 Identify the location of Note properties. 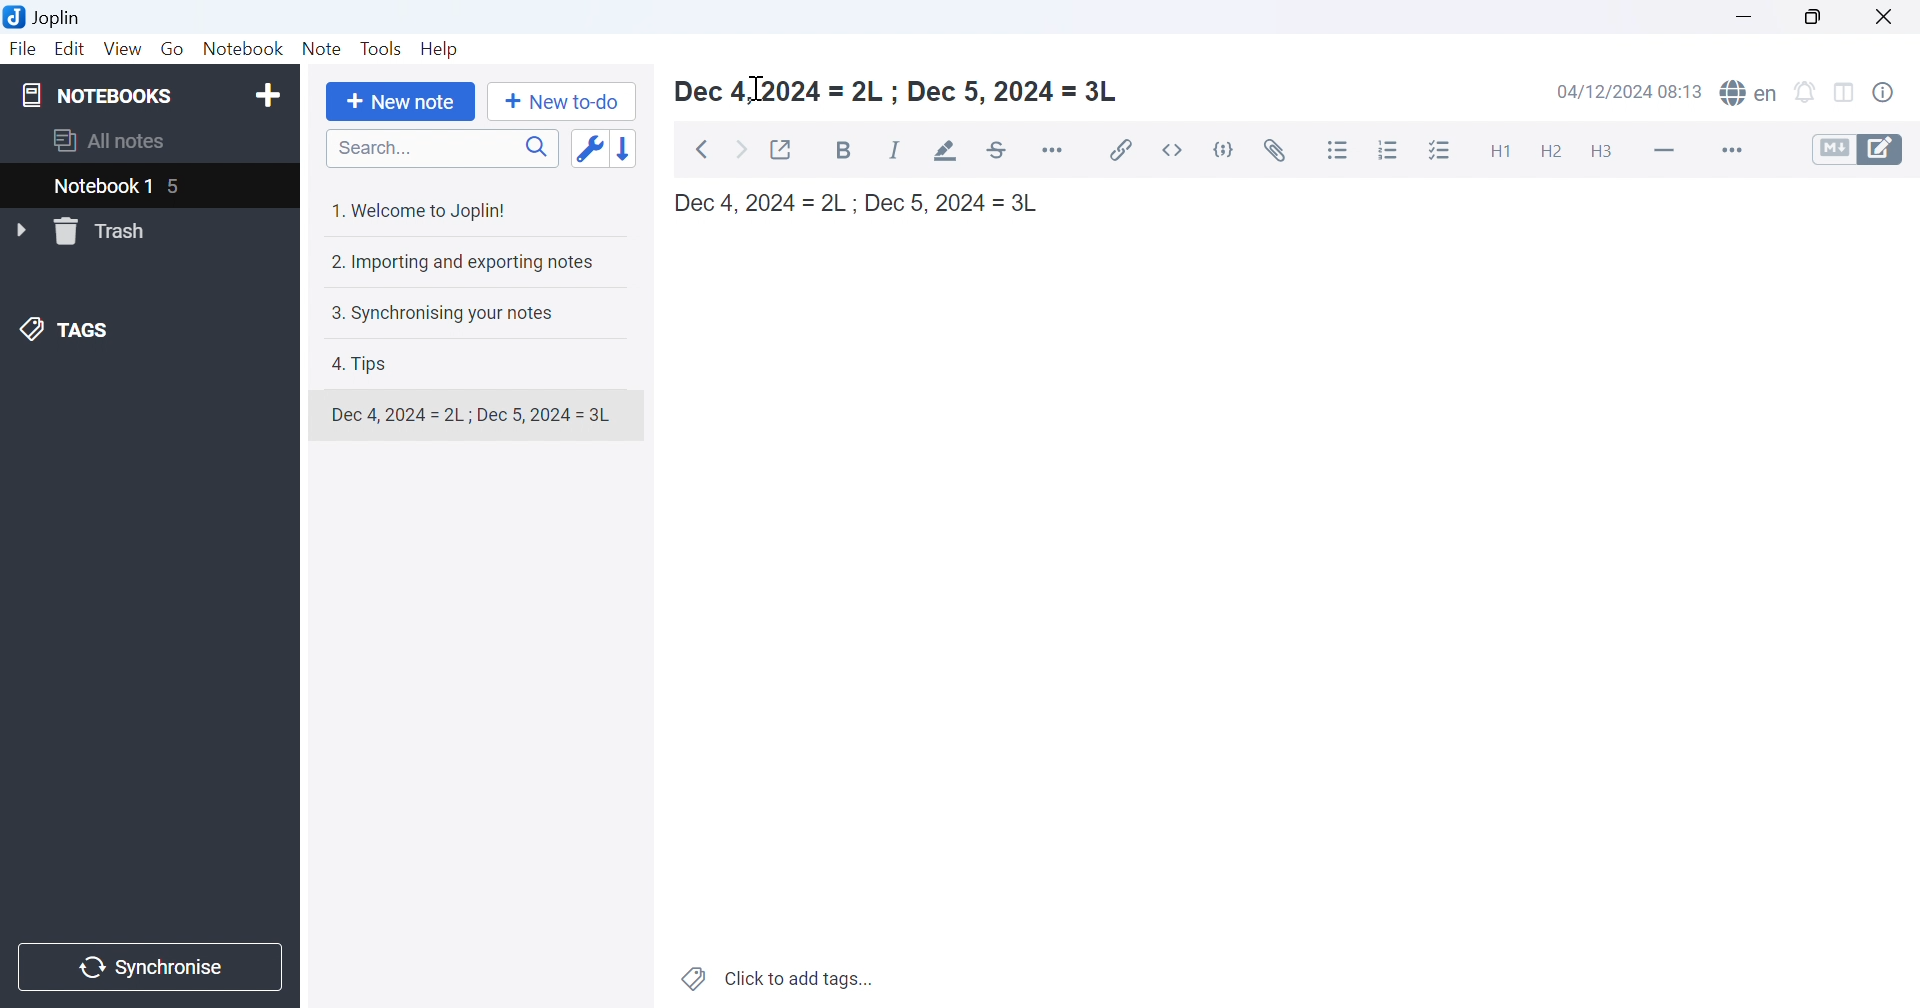
(1894, 91).